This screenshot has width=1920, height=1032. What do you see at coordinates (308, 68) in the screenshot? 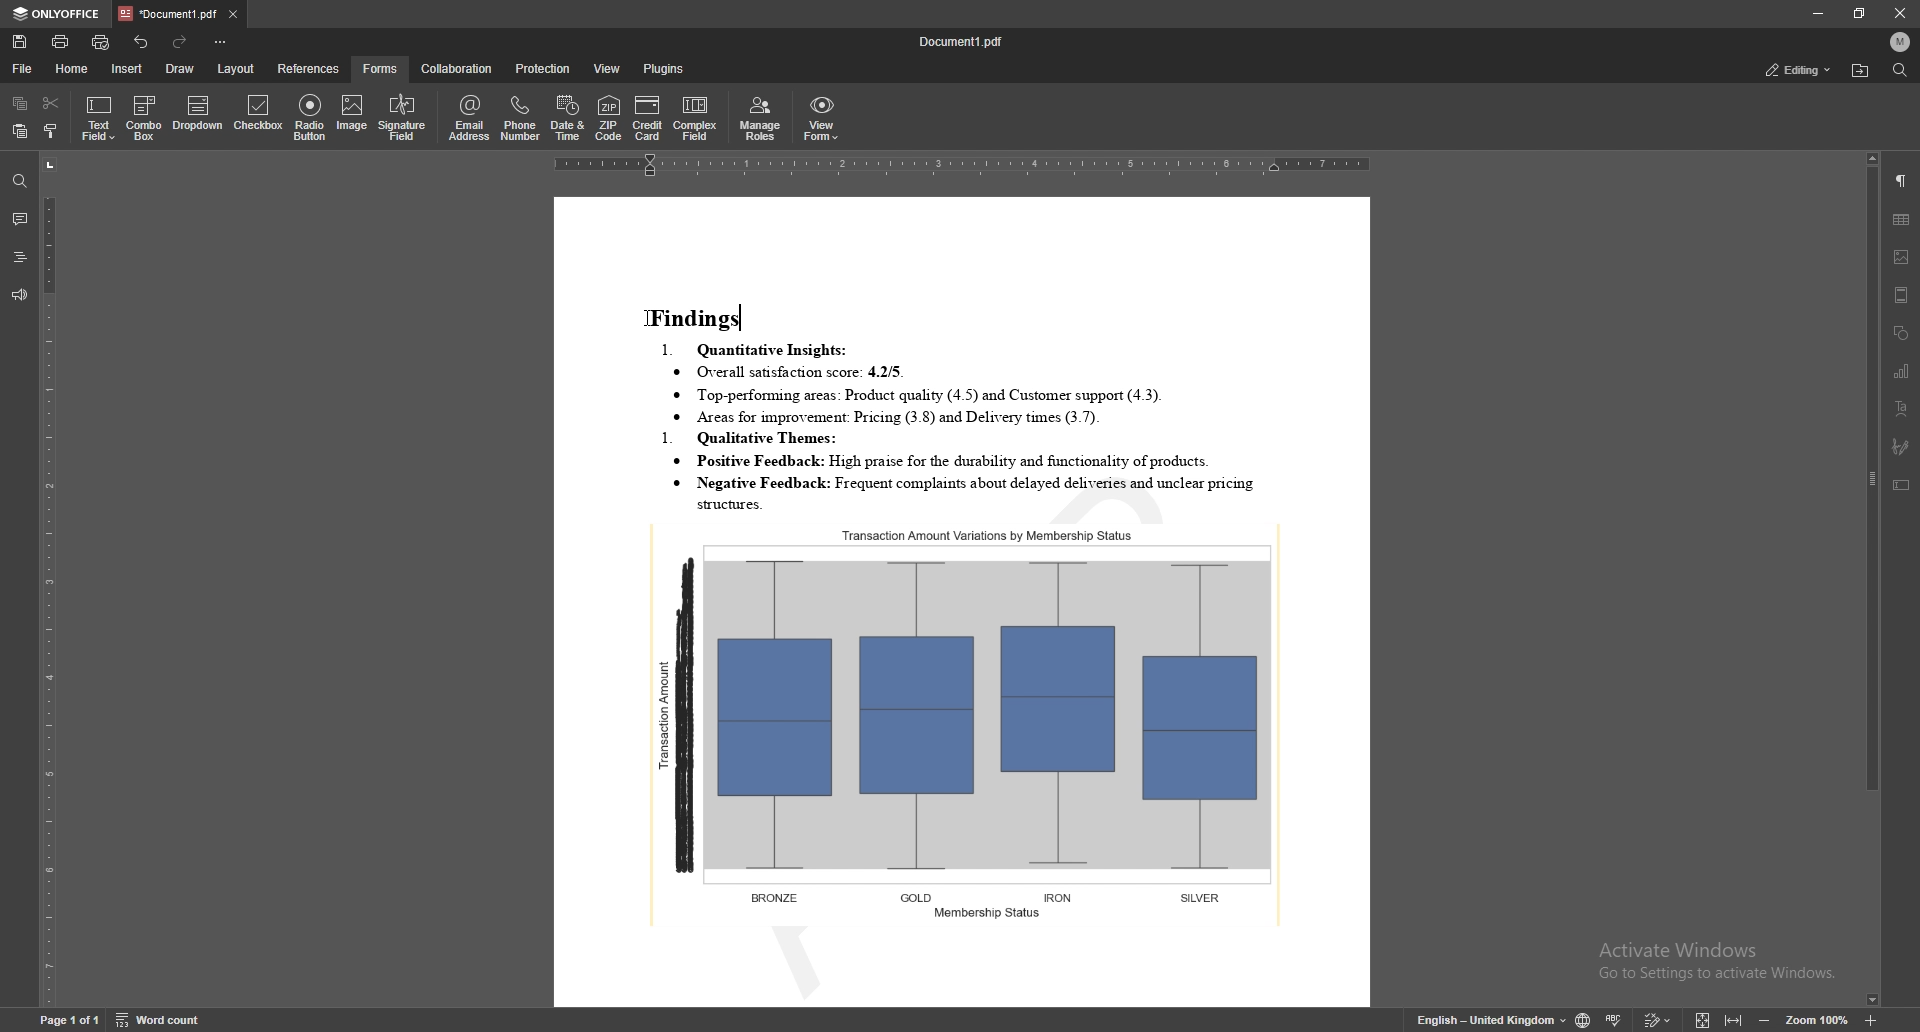
I see `references` at bounding box center [308, 68].